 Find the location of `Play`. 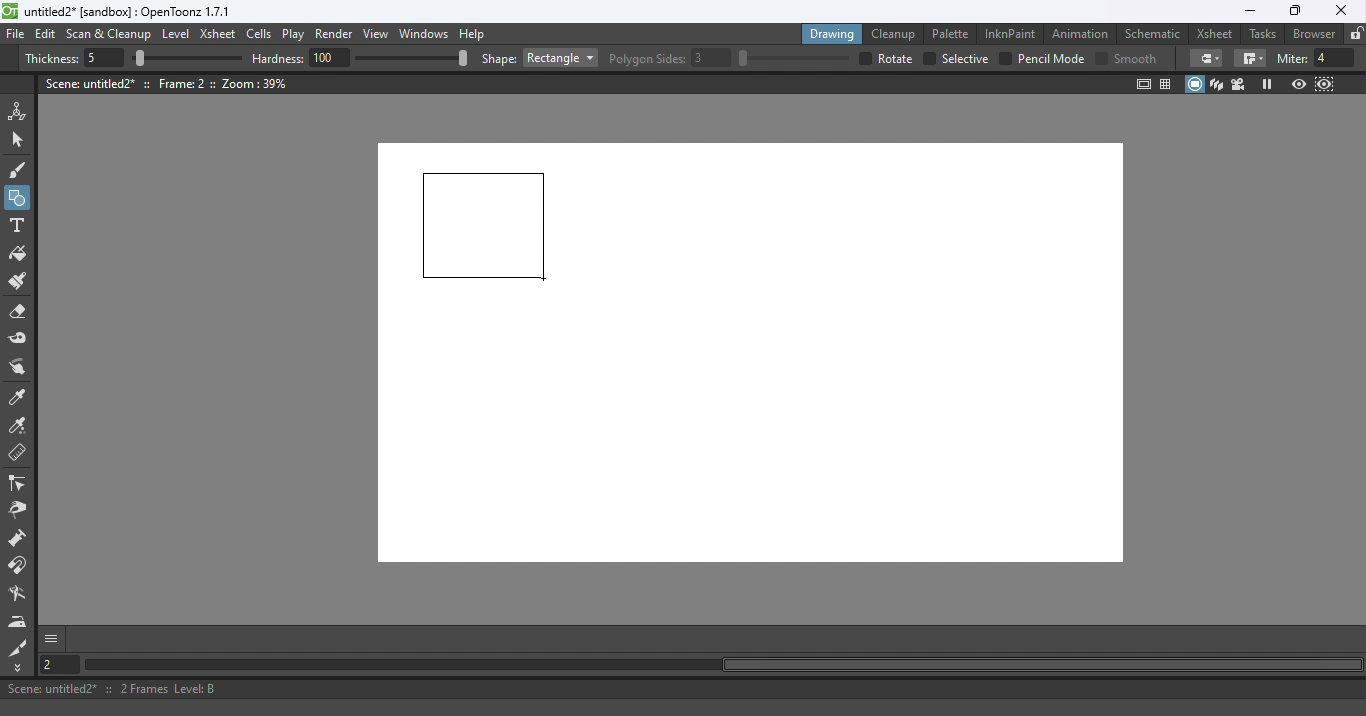

Play is located at coordinates (297, 35).